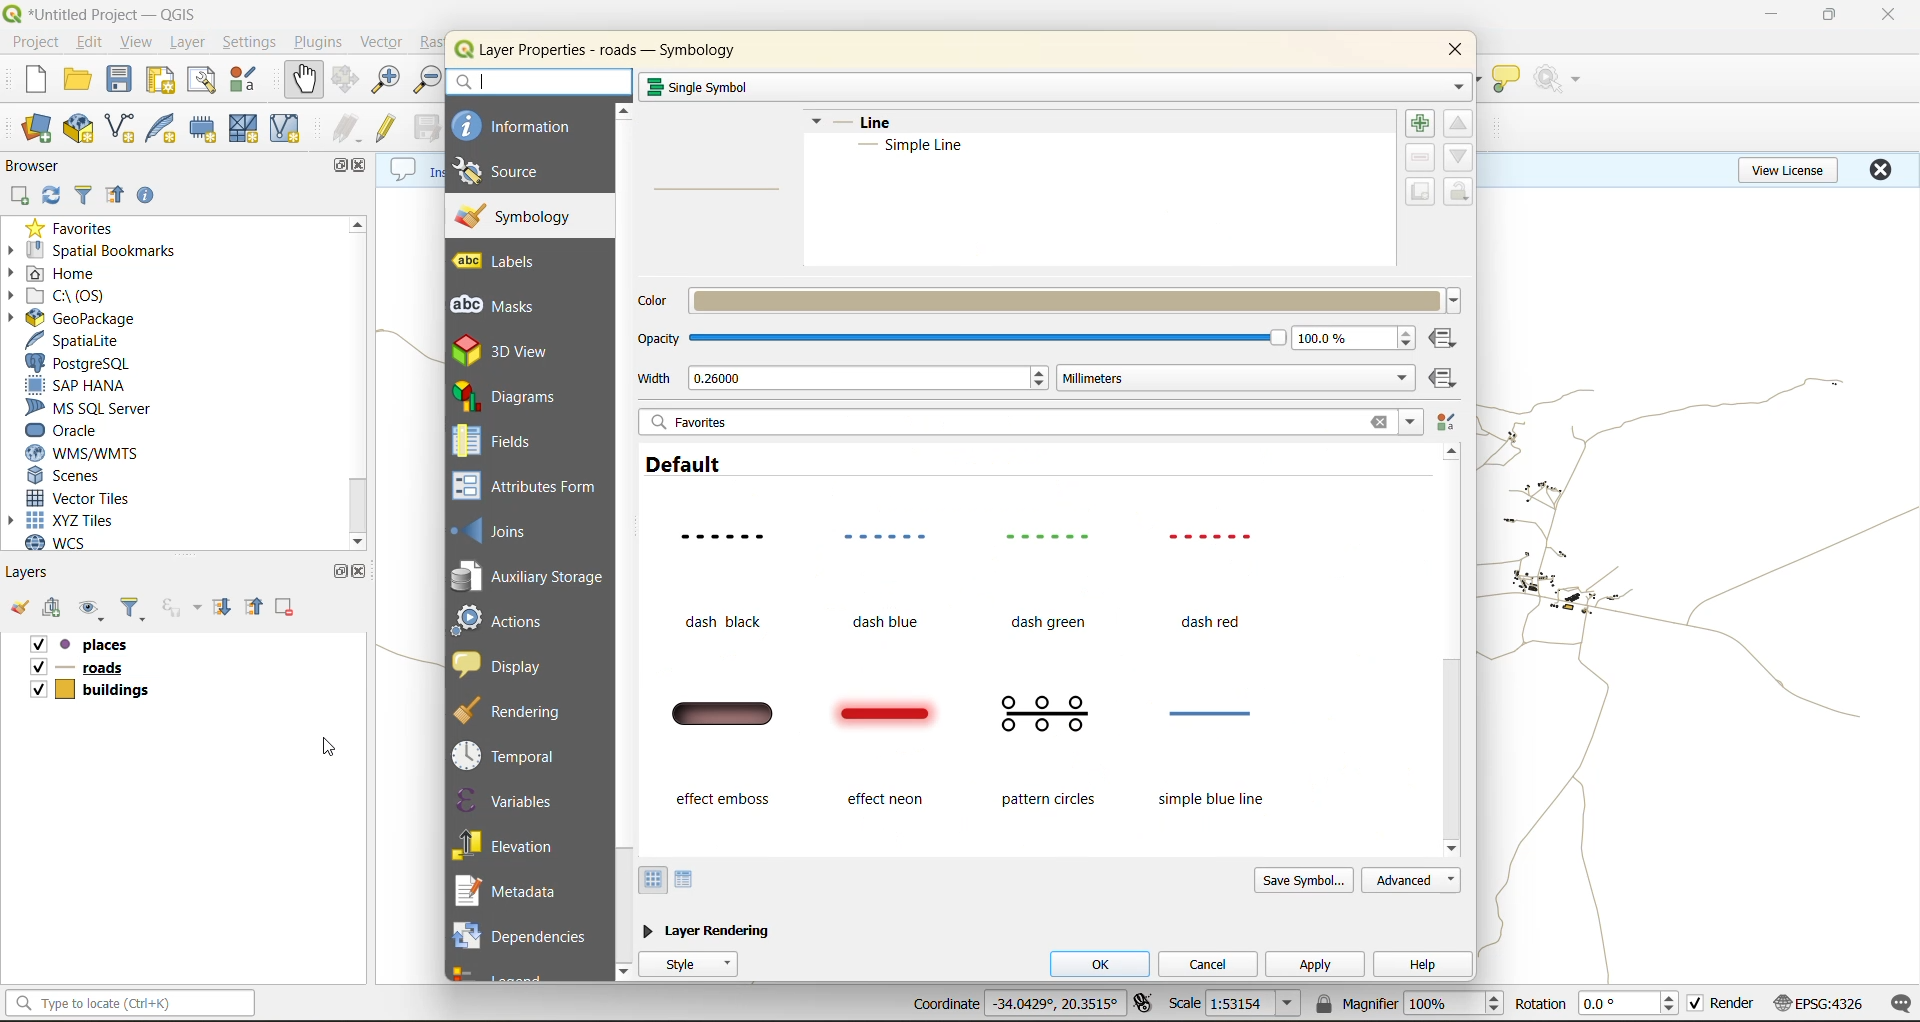 The image size is (1920, 1022). I want to click on variables, so click(505, 801).